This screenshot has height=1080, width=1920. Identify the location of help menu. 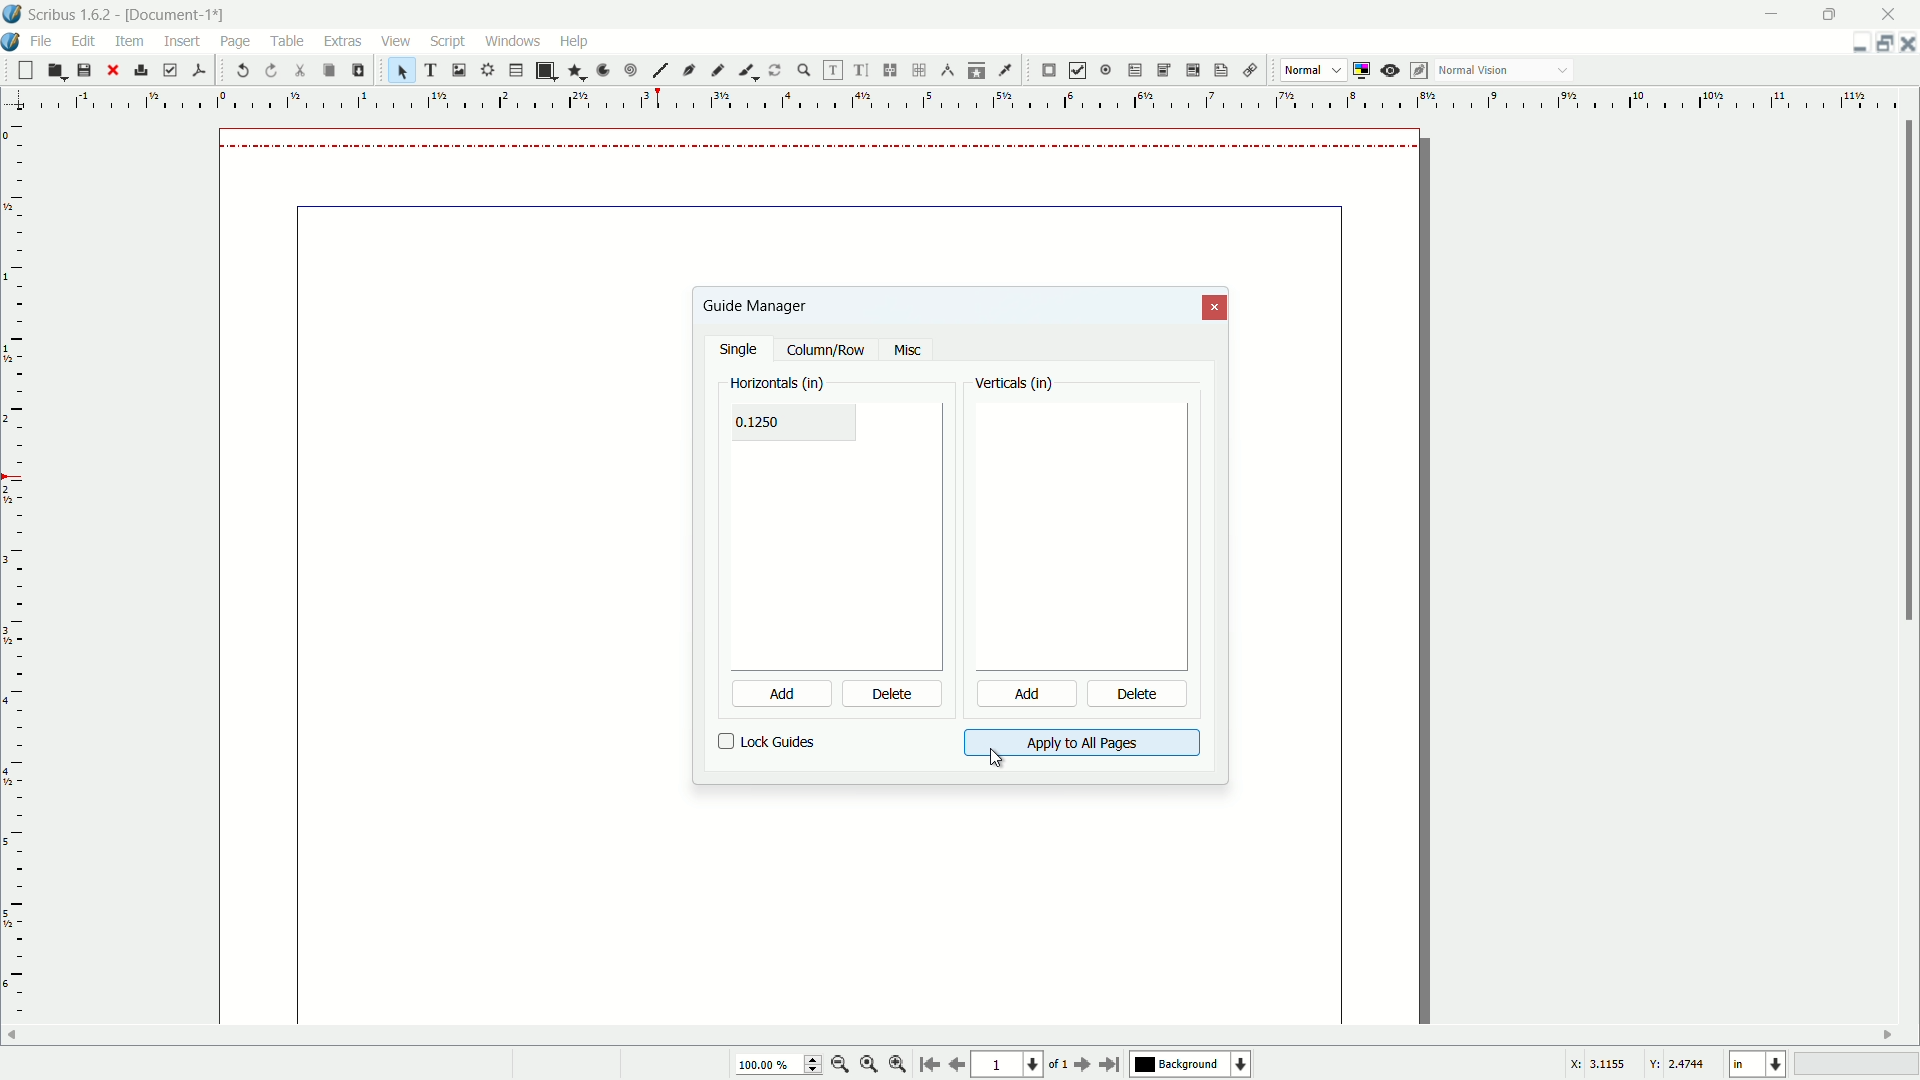
(573, 40).